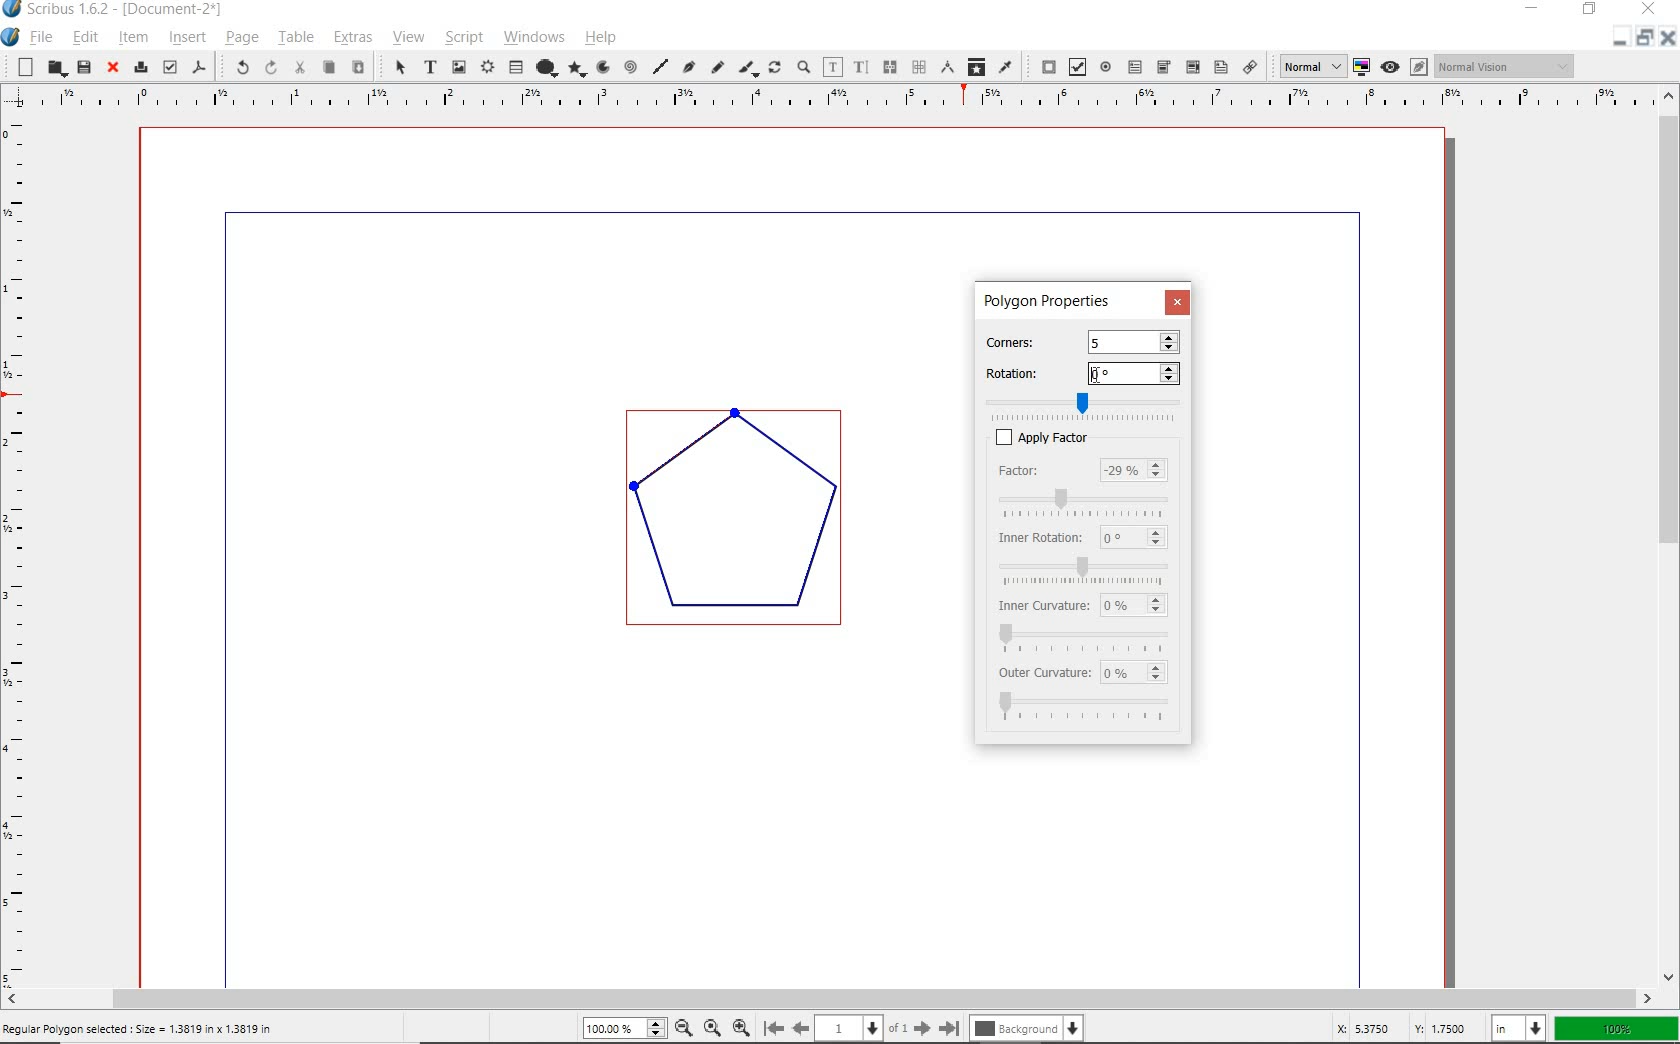 This screenshot has width=1680, height=1044. Describe the element at coordinates (1177, 301) in the screenshot. I see `CLOSE` at that location.